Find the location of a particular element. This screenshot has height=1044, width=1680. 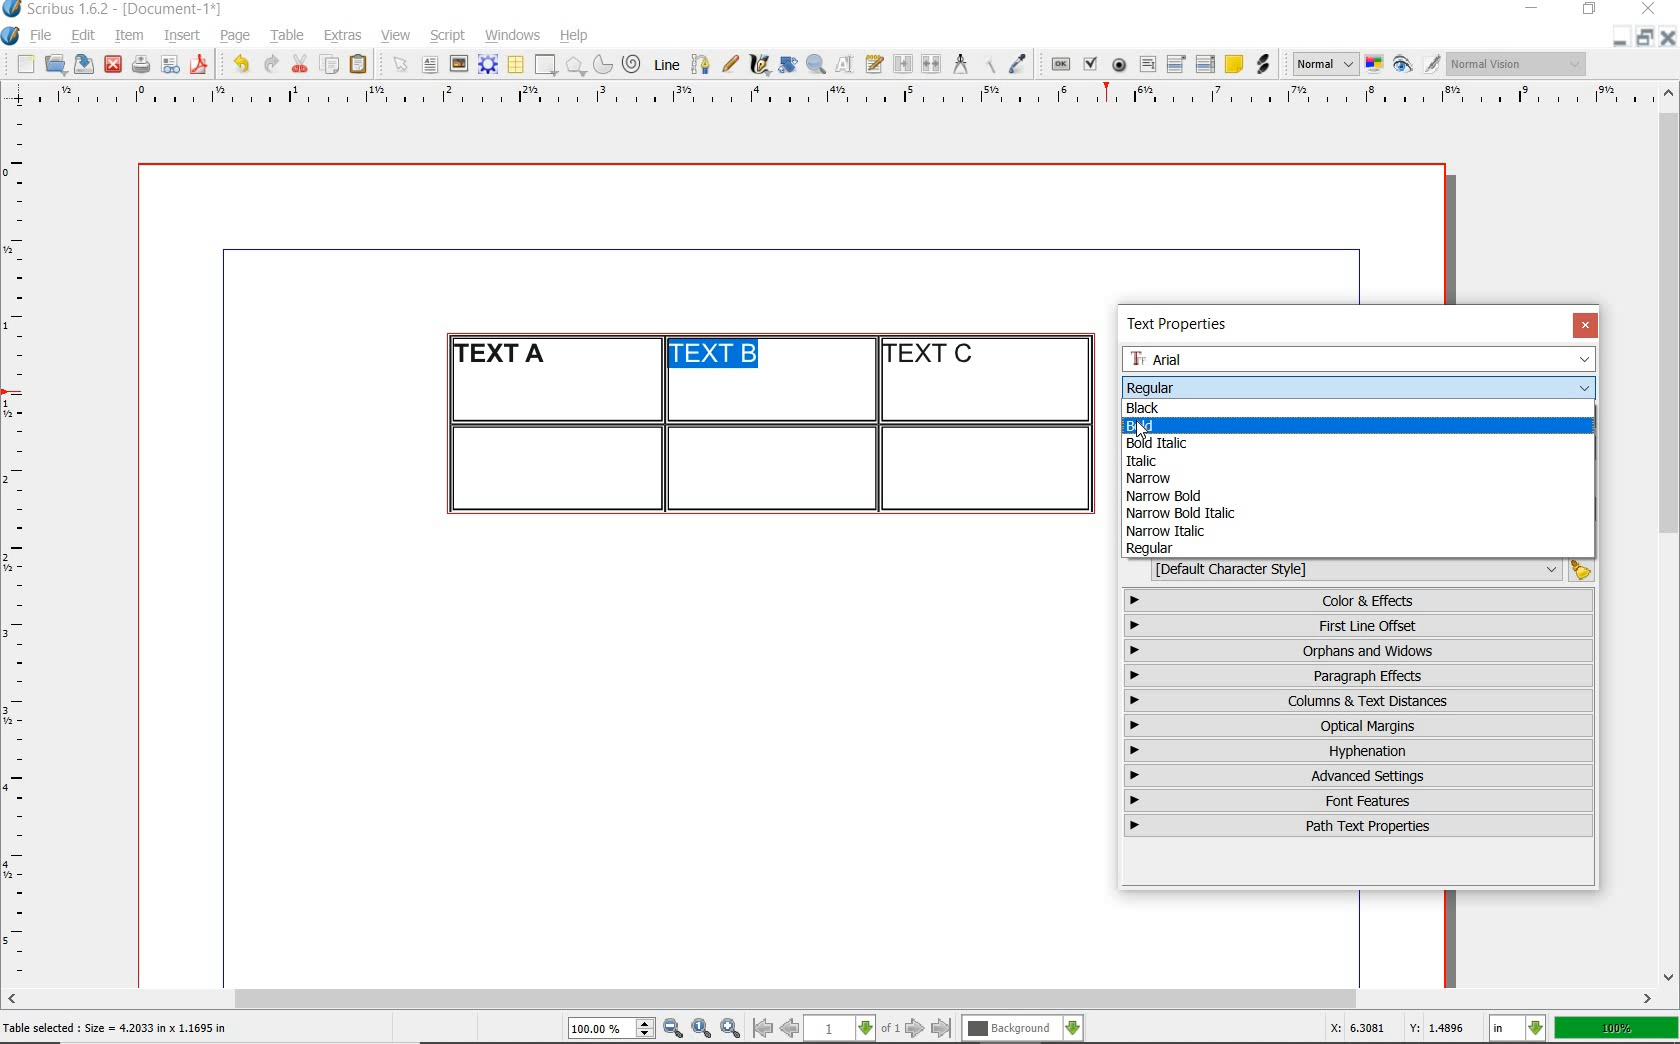

pdf push button is located at coordinates (1061, 65).